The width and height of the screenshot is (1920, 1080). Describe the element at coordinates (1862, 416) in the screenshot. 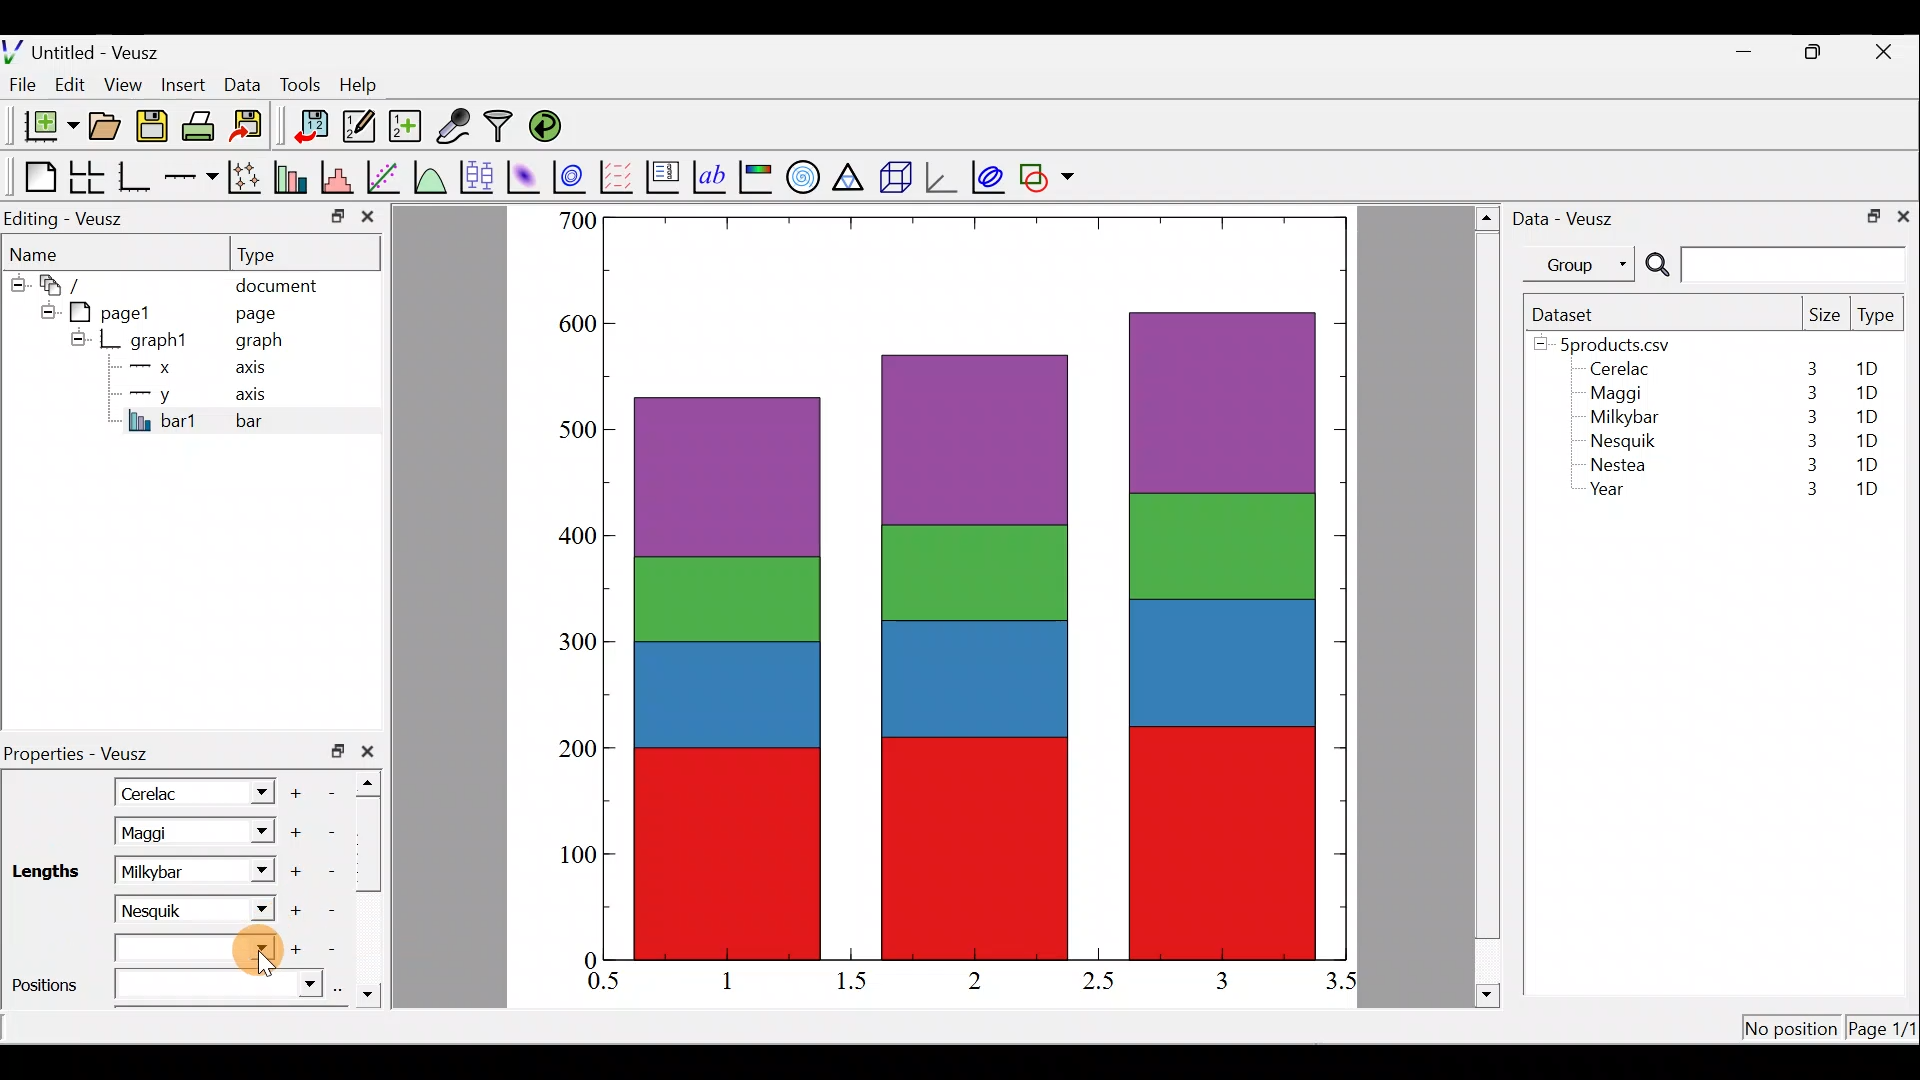

I see `1D` at that location.